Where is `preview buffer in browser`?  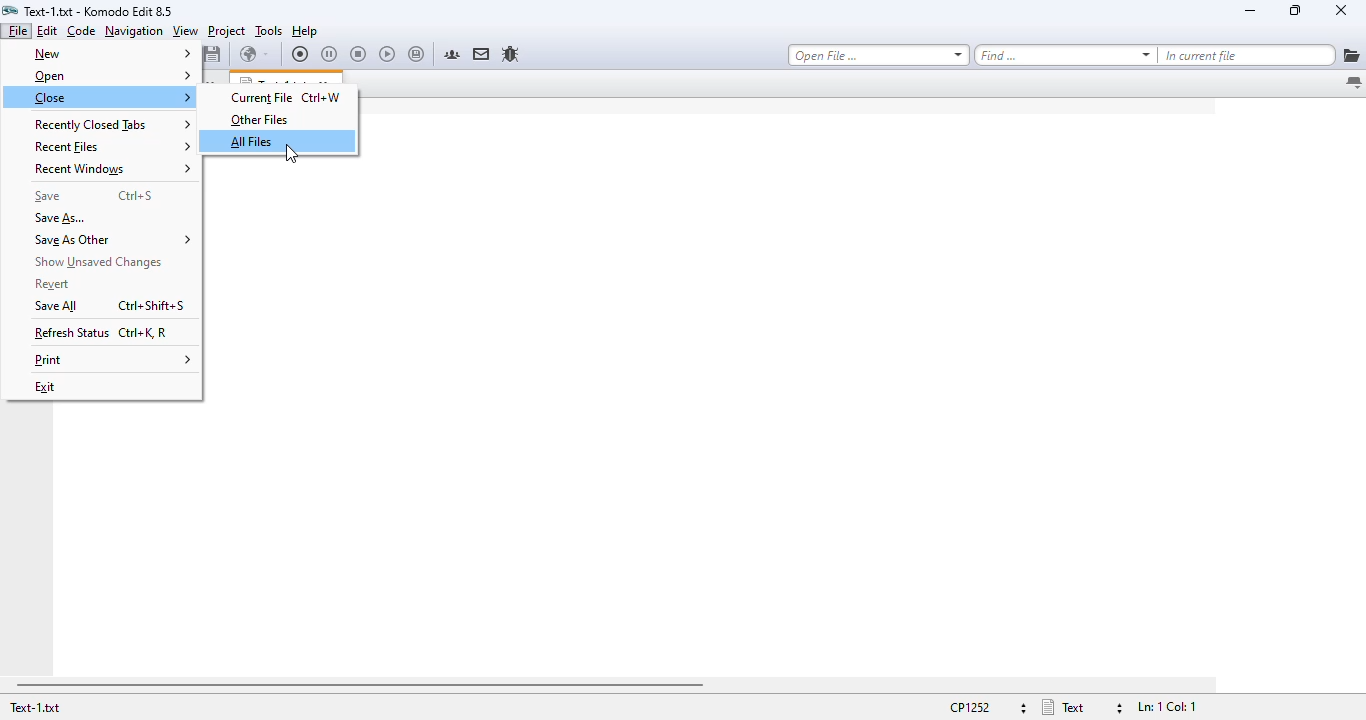
preview buffer in browser is located at coordinates (254, 54).